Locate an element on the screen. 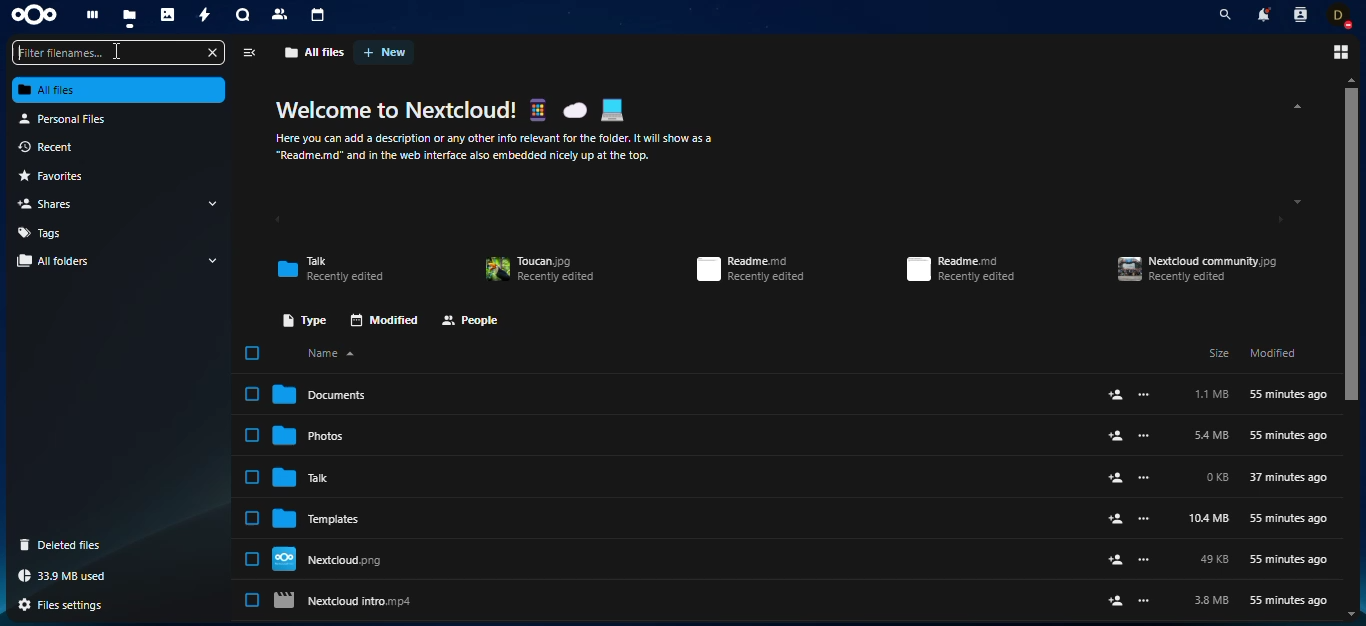  more is located at coordinates (1145, 601).